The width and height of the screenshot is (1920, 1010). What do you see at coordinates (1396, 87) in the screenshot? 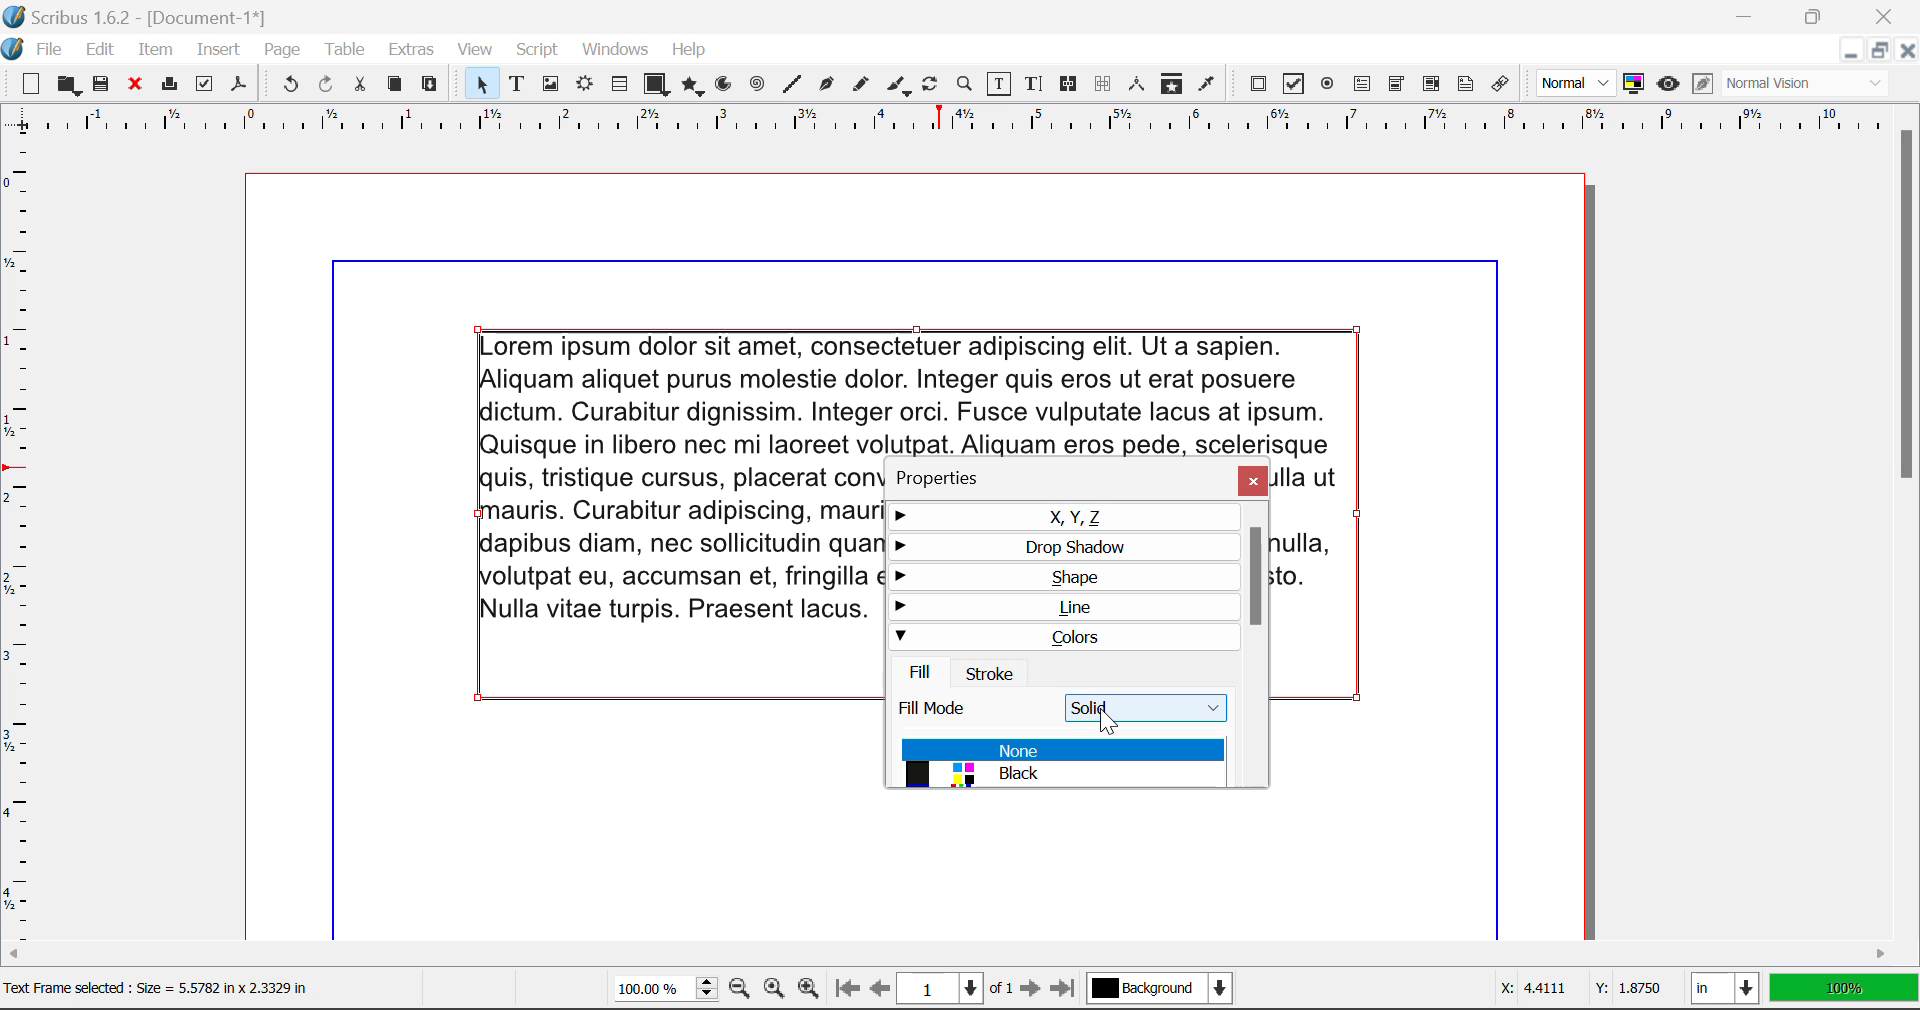
I see `PDF Combo Box` at bounding box center [1396, 87].